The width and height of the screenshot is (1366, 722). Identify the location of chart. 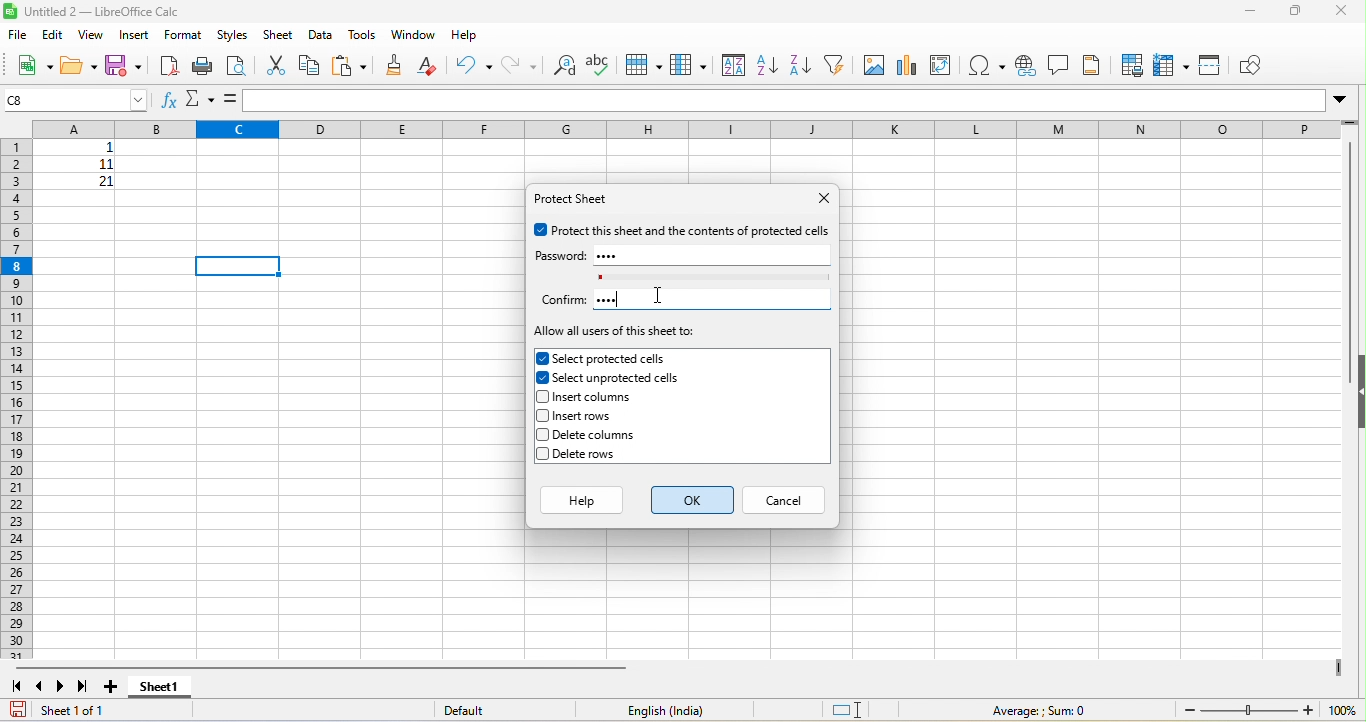
(907, 65).